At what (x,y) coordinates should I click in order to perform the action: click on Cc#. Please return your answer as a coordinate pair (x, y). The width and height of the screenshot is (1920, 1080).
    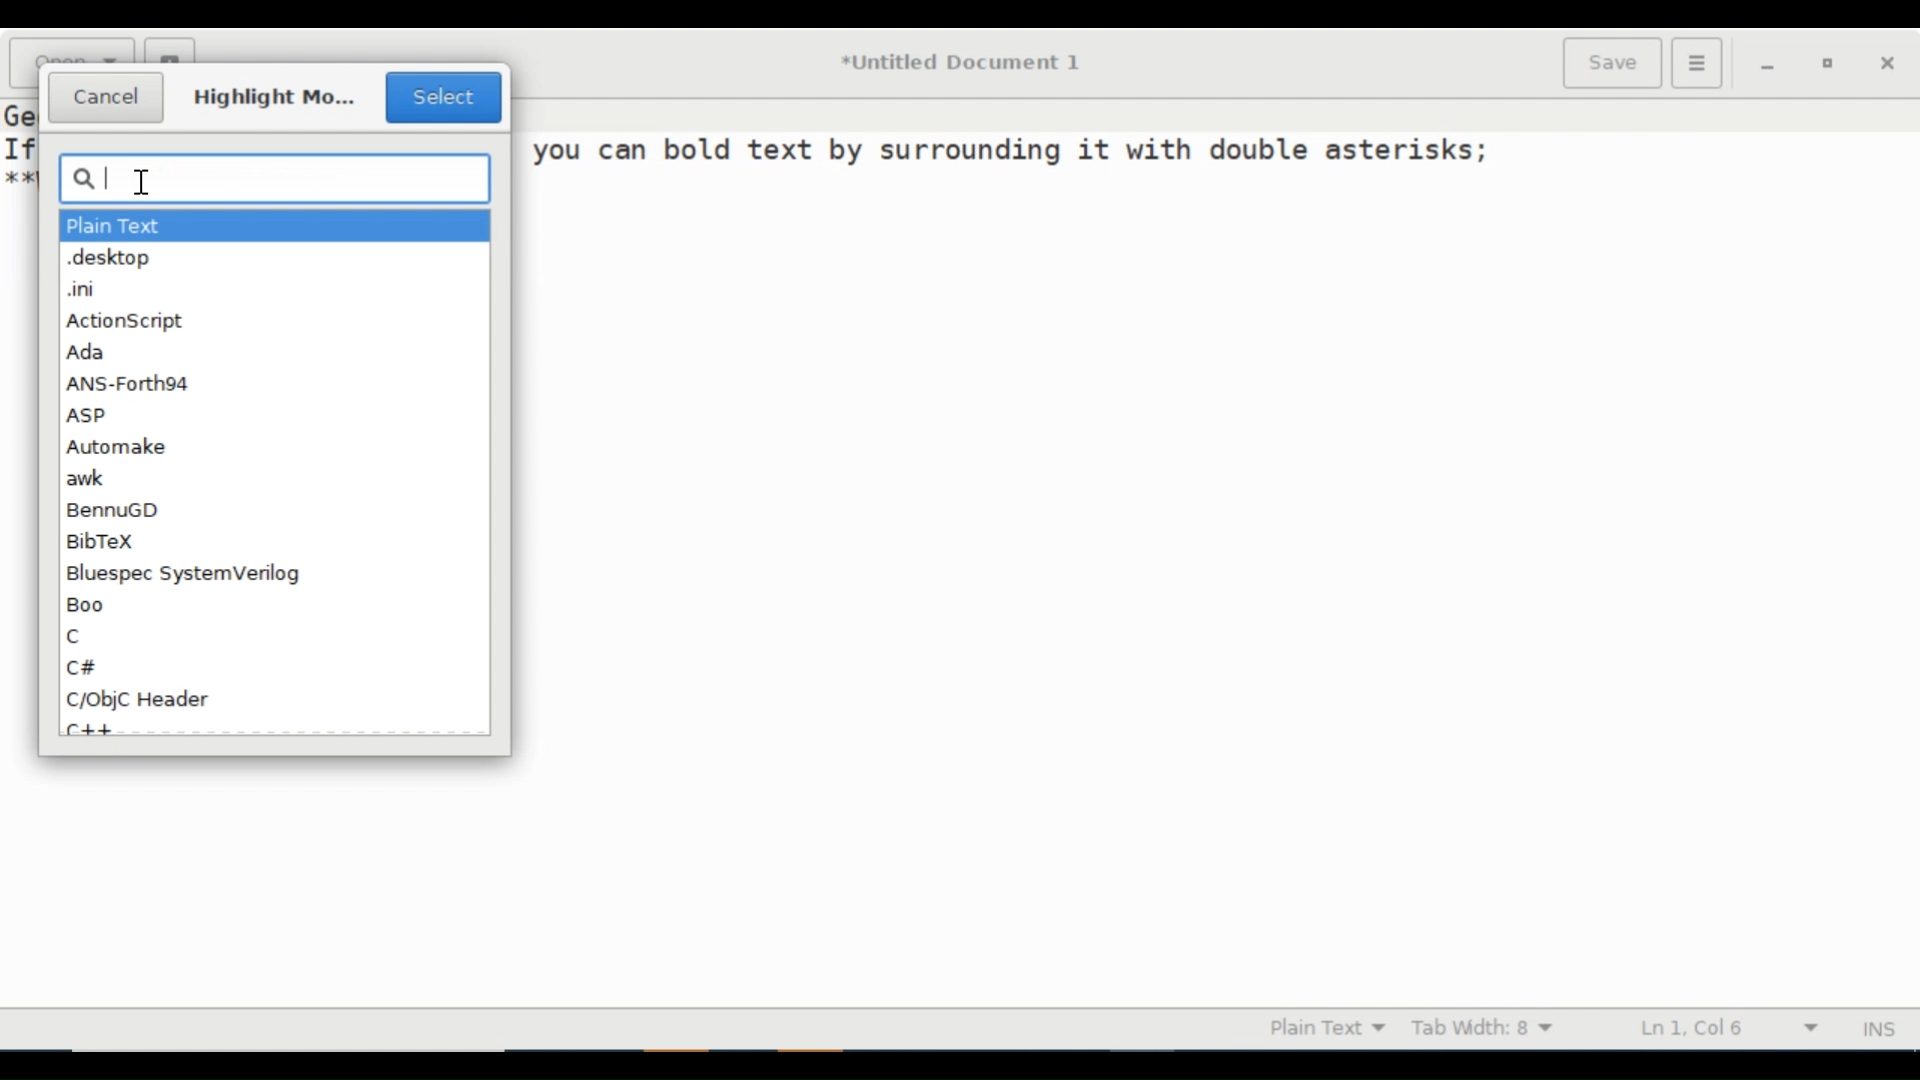
    Looking at the image, I should click on (84, 667).